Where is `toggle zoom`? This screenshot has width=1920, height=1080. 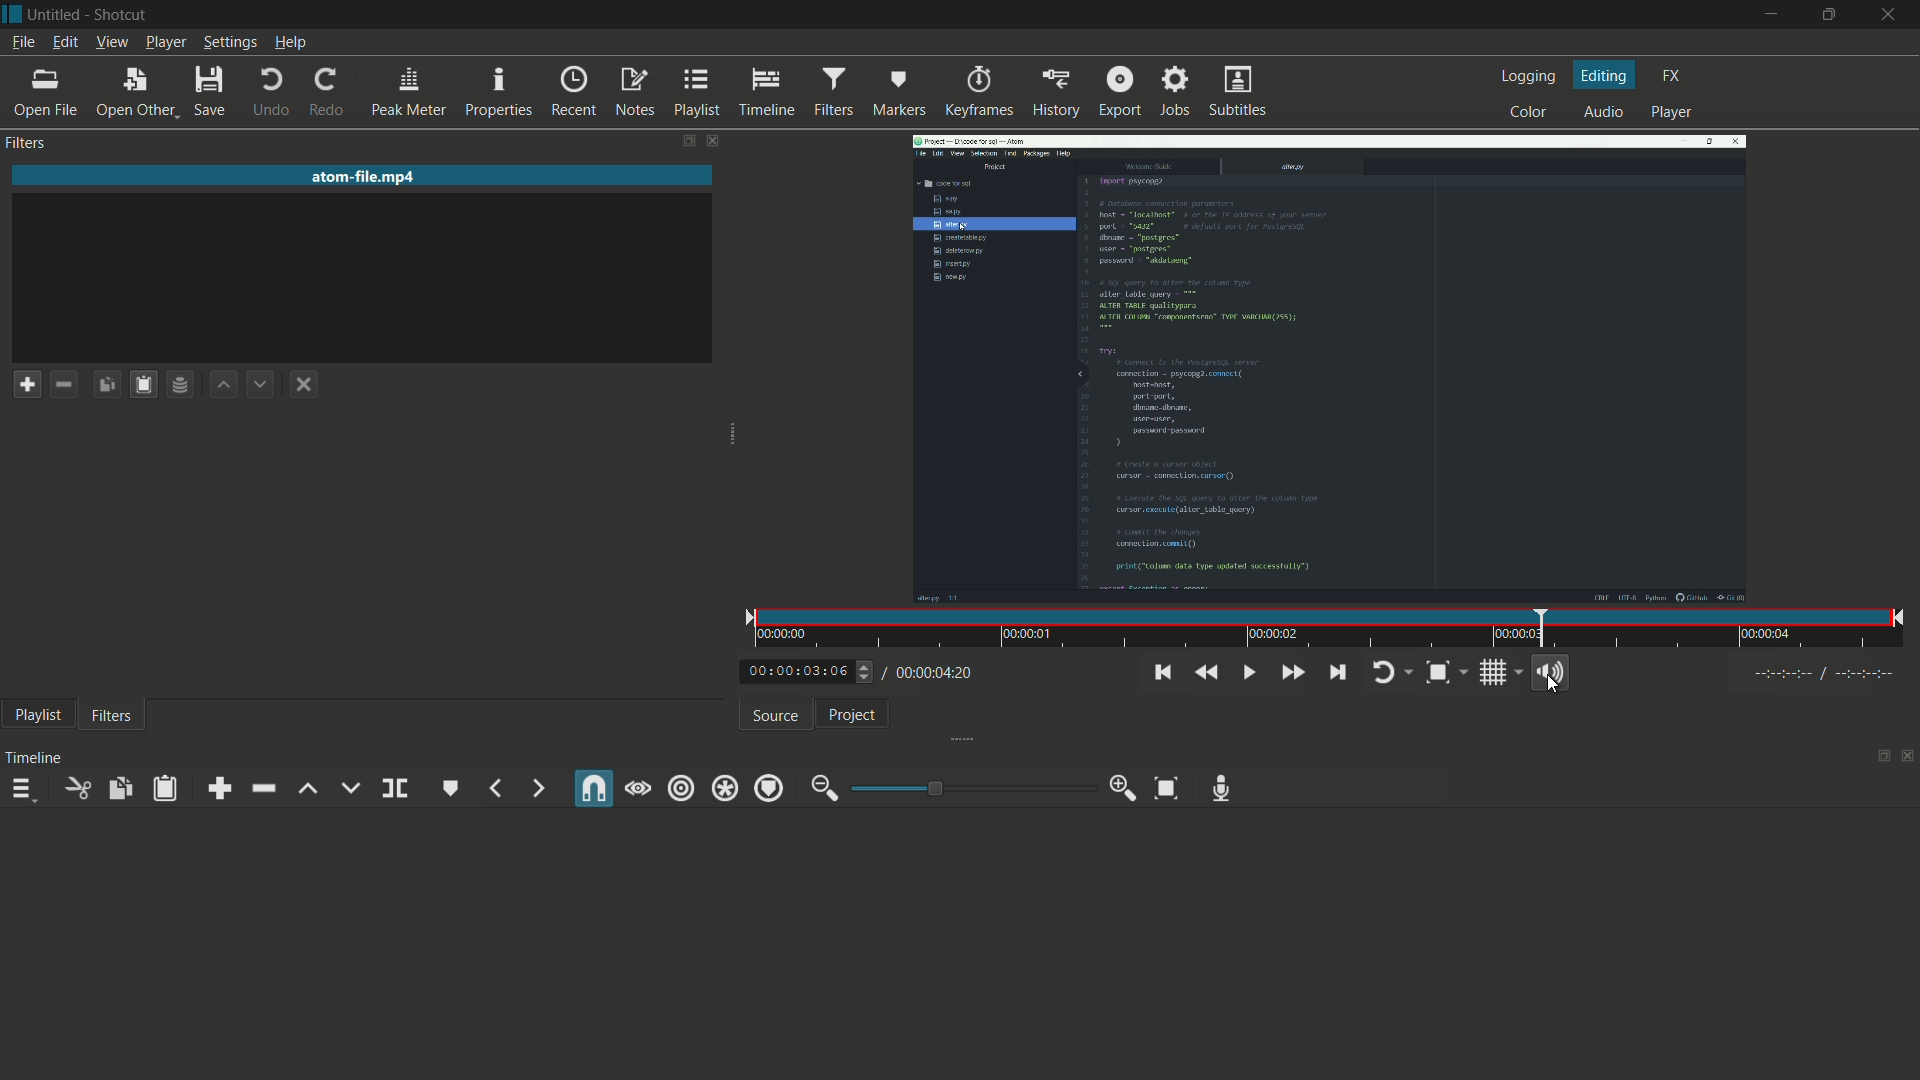
toggle zoom is located at coordinates (1436, 673).